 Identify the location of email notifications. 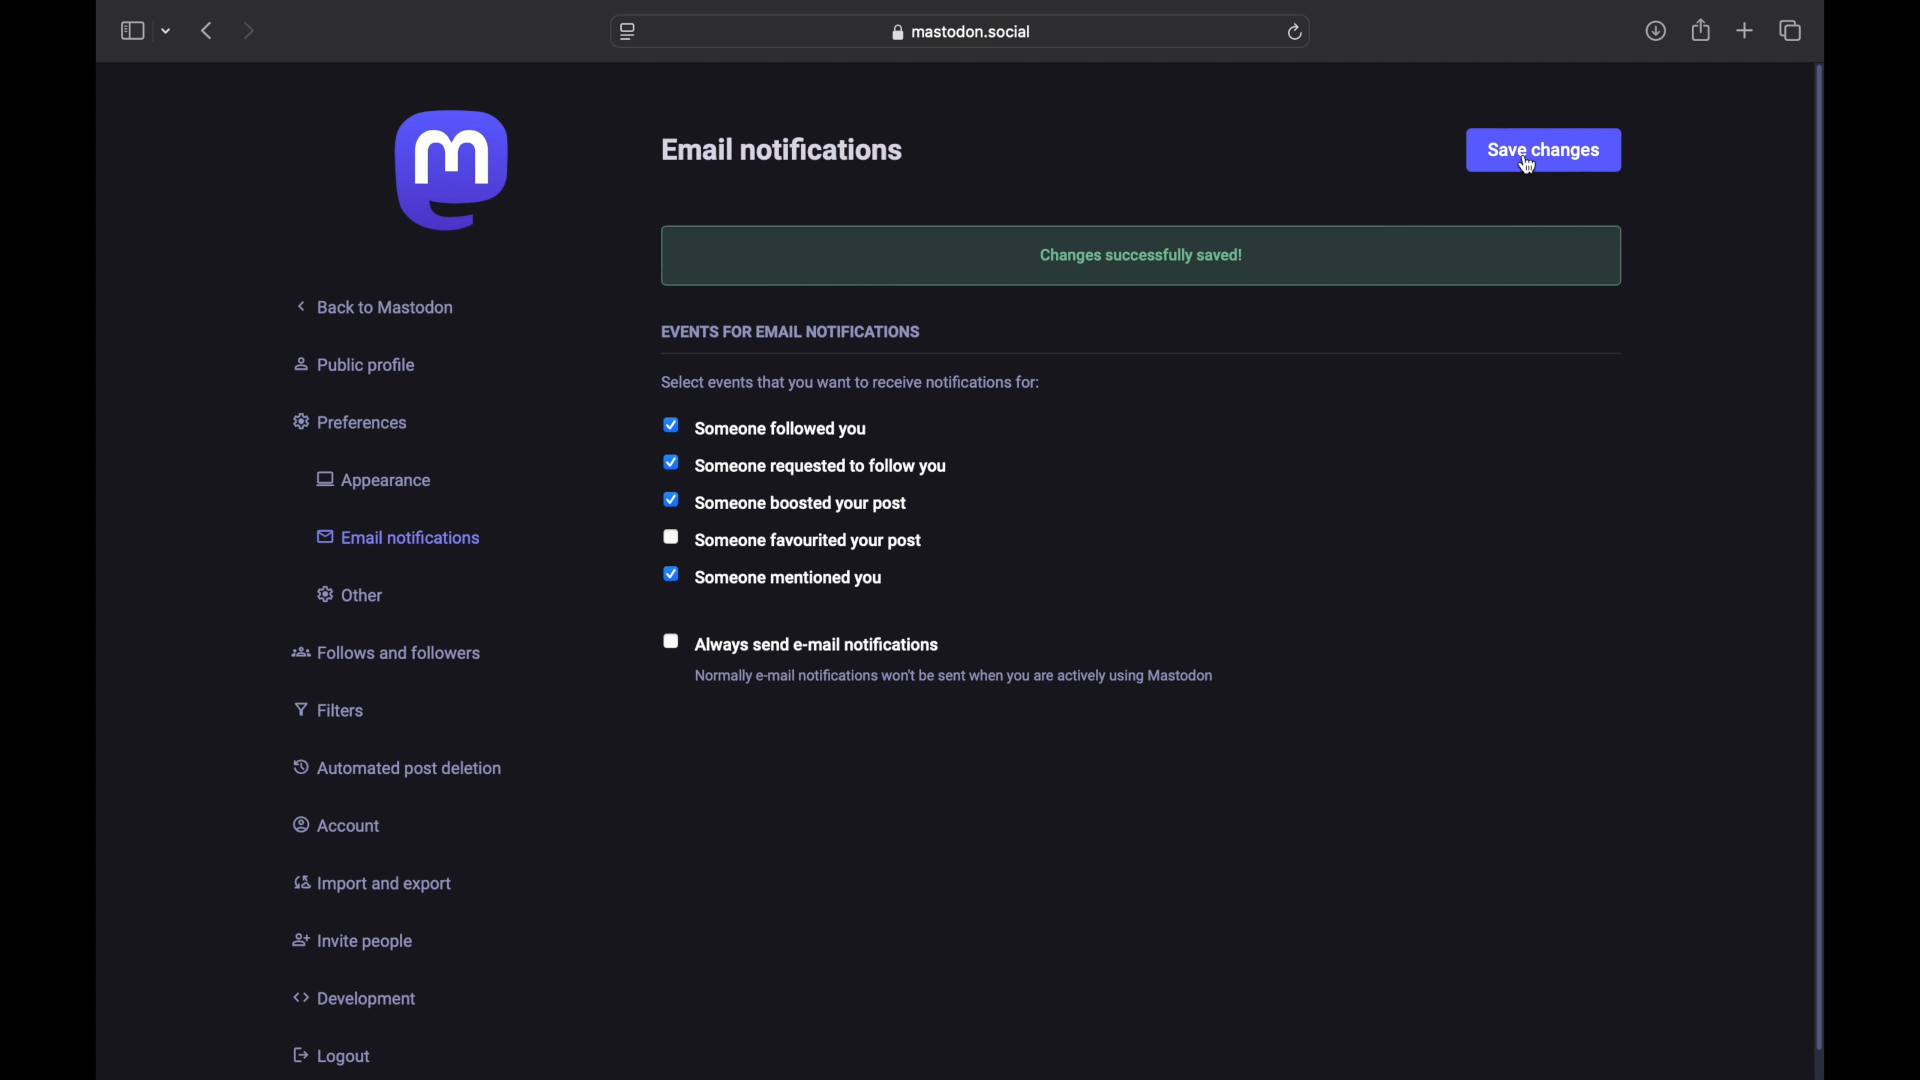
(398, 535).